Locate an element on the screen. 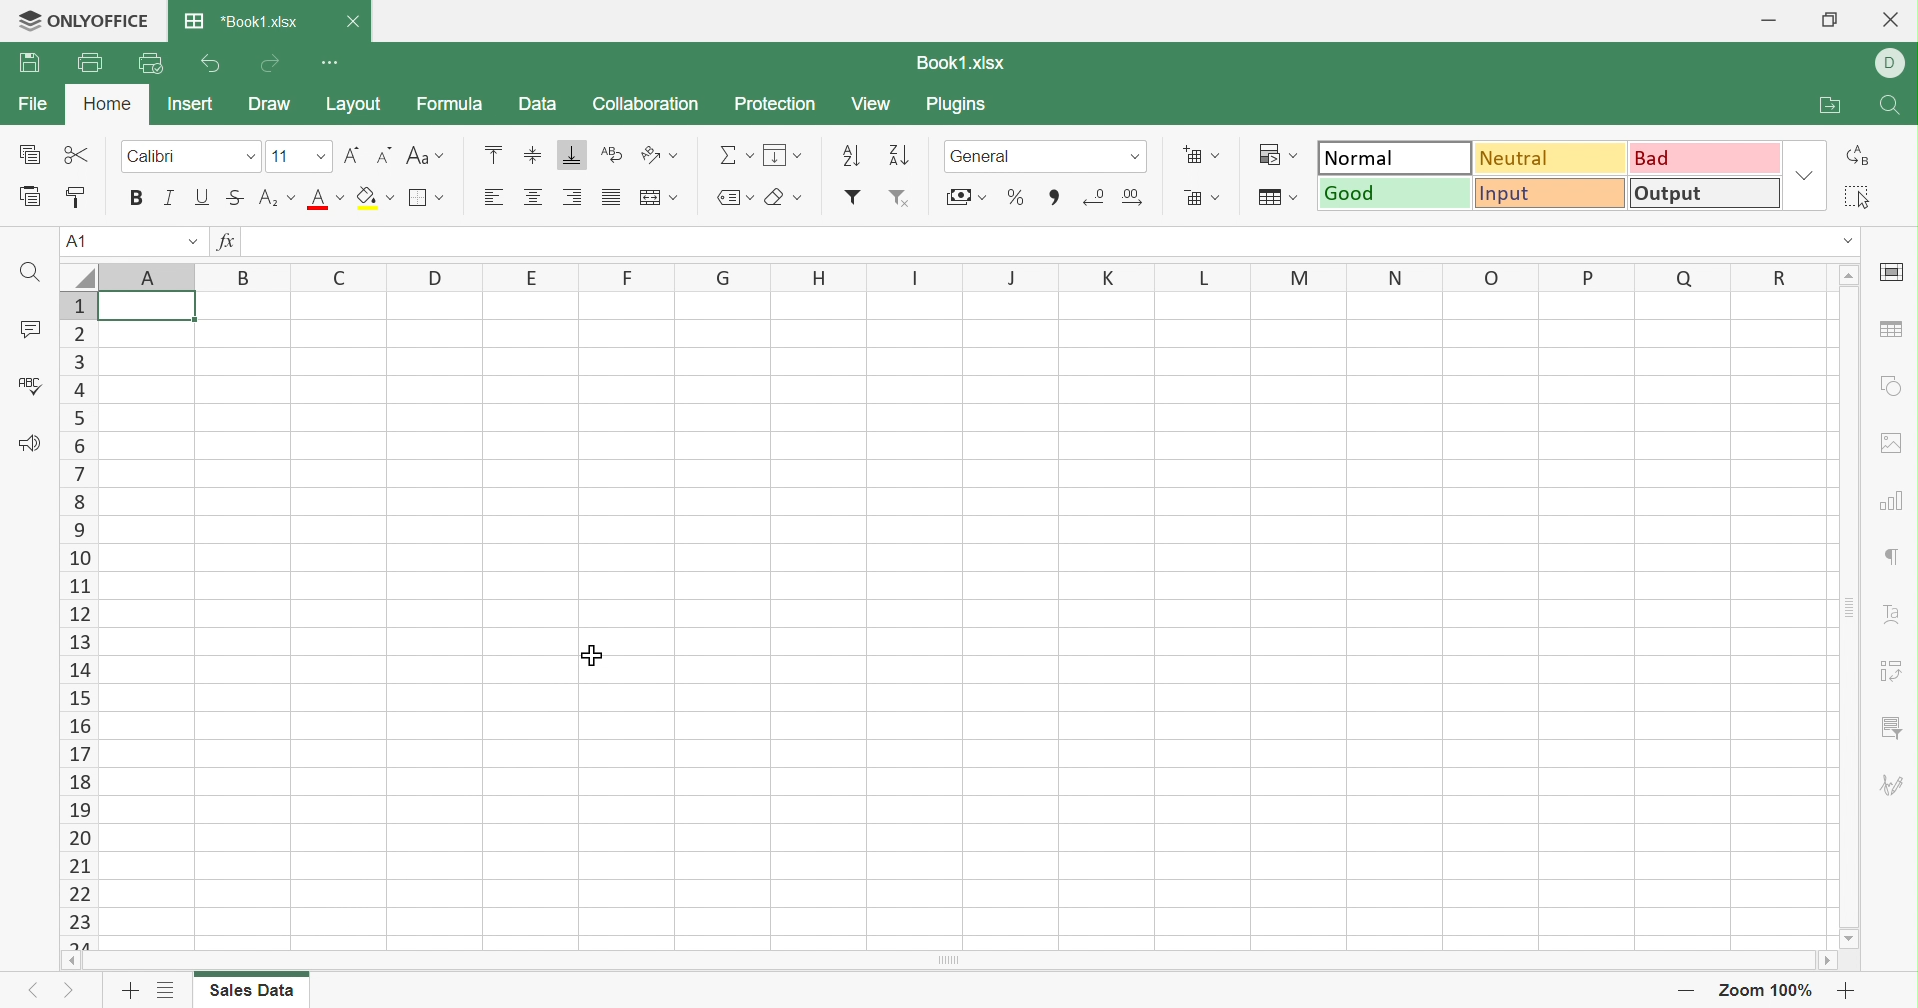 The width and height of the screenshot is (1918, 1008). Find is located at coordinates (29, 272).